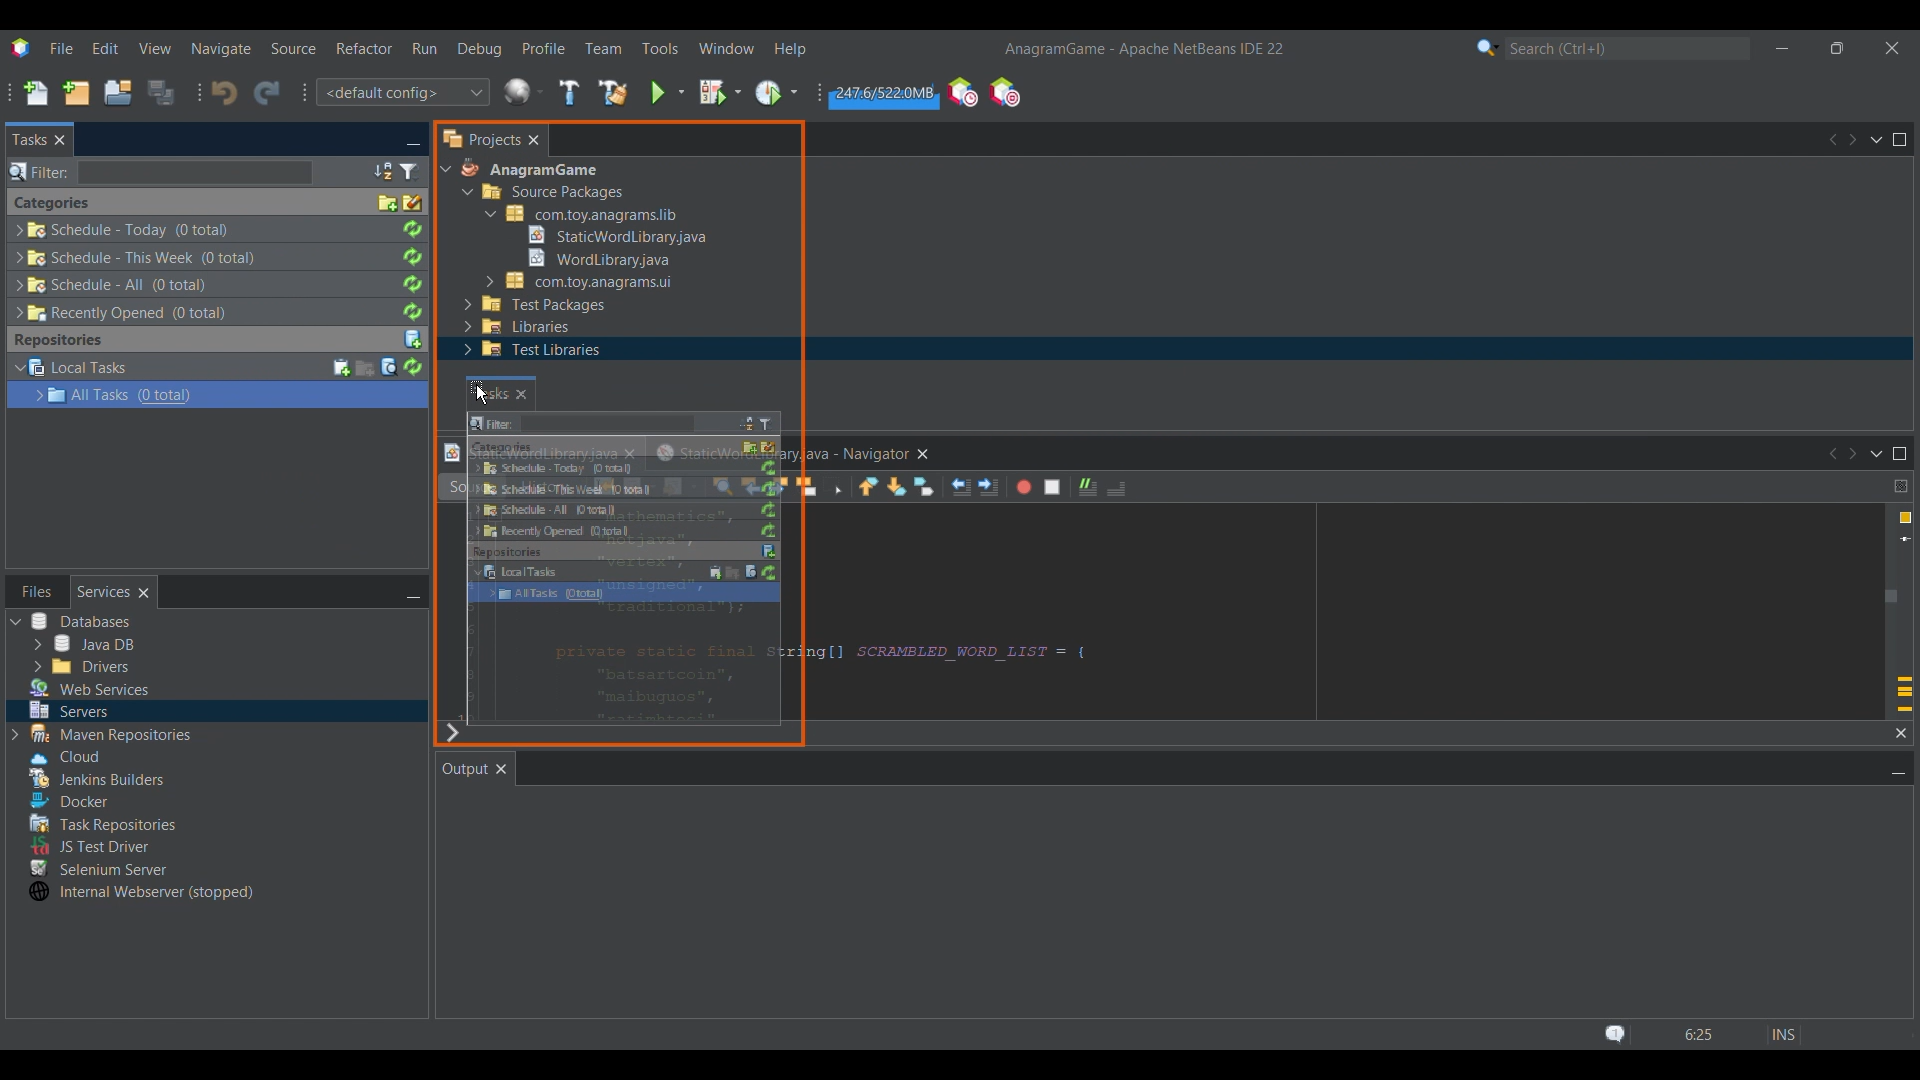  I want to click on Current selection highlighted, so click(310, 394).